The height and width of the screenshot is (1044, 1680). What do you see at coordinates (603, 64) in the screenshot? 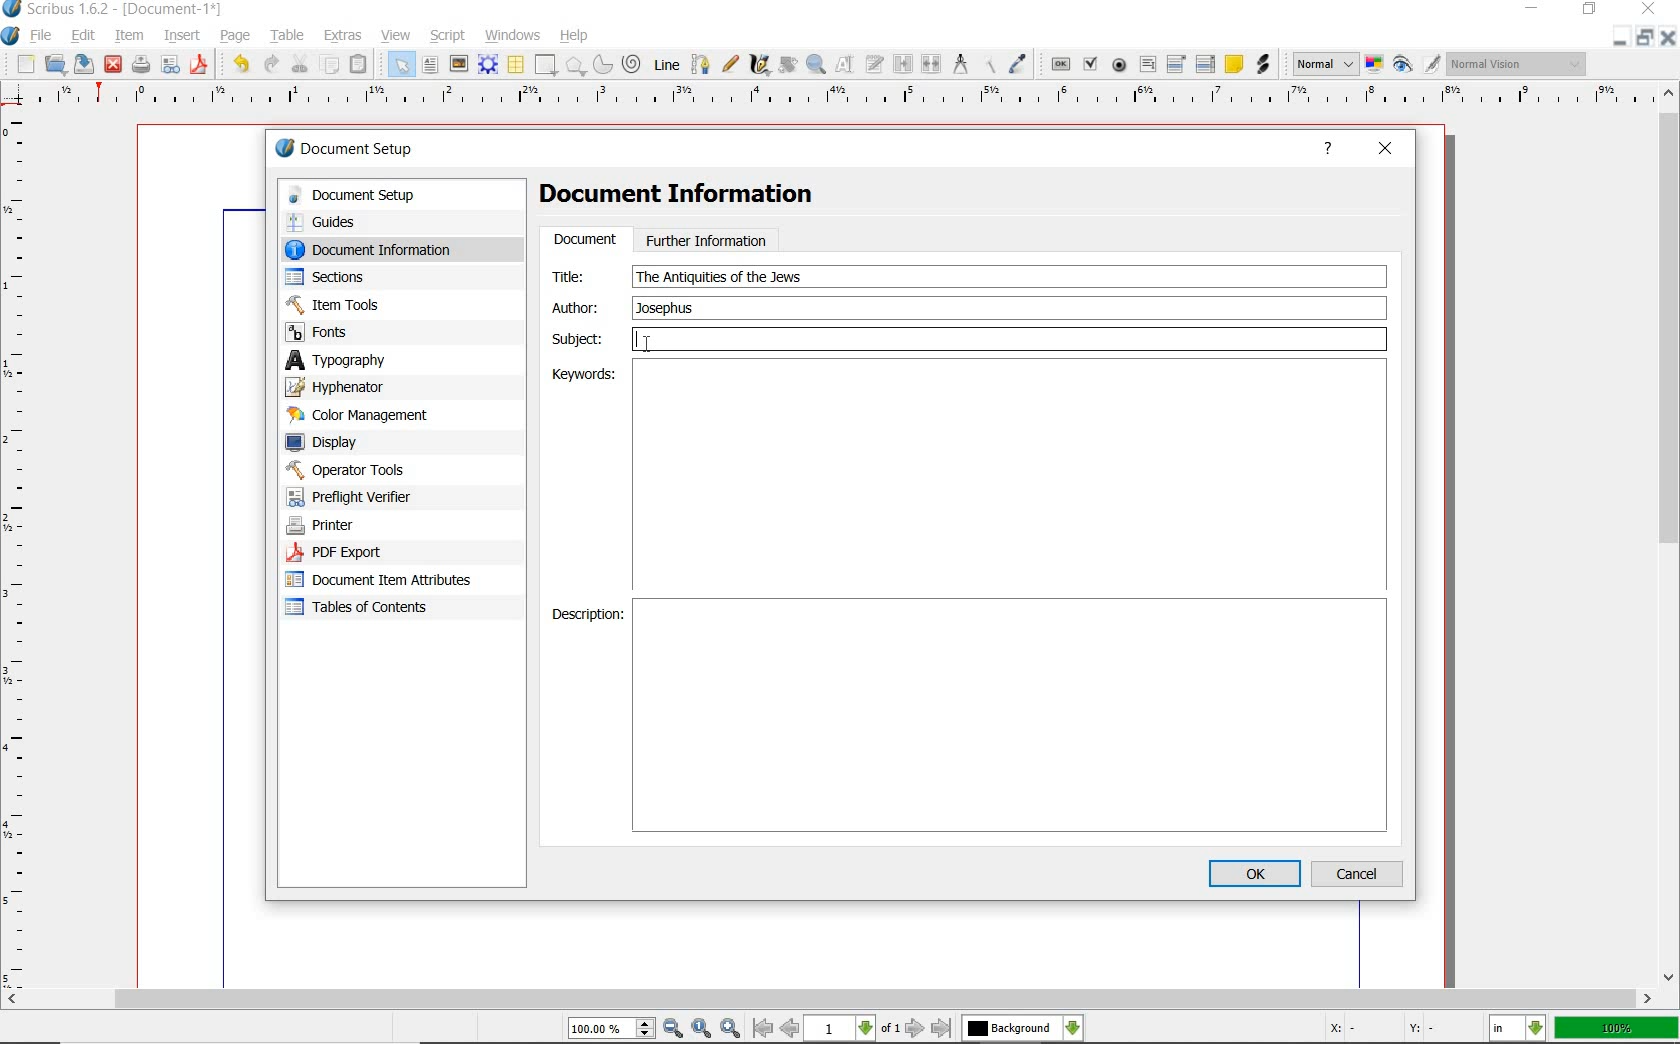
I see `arc` at bounding box center [603, 64].